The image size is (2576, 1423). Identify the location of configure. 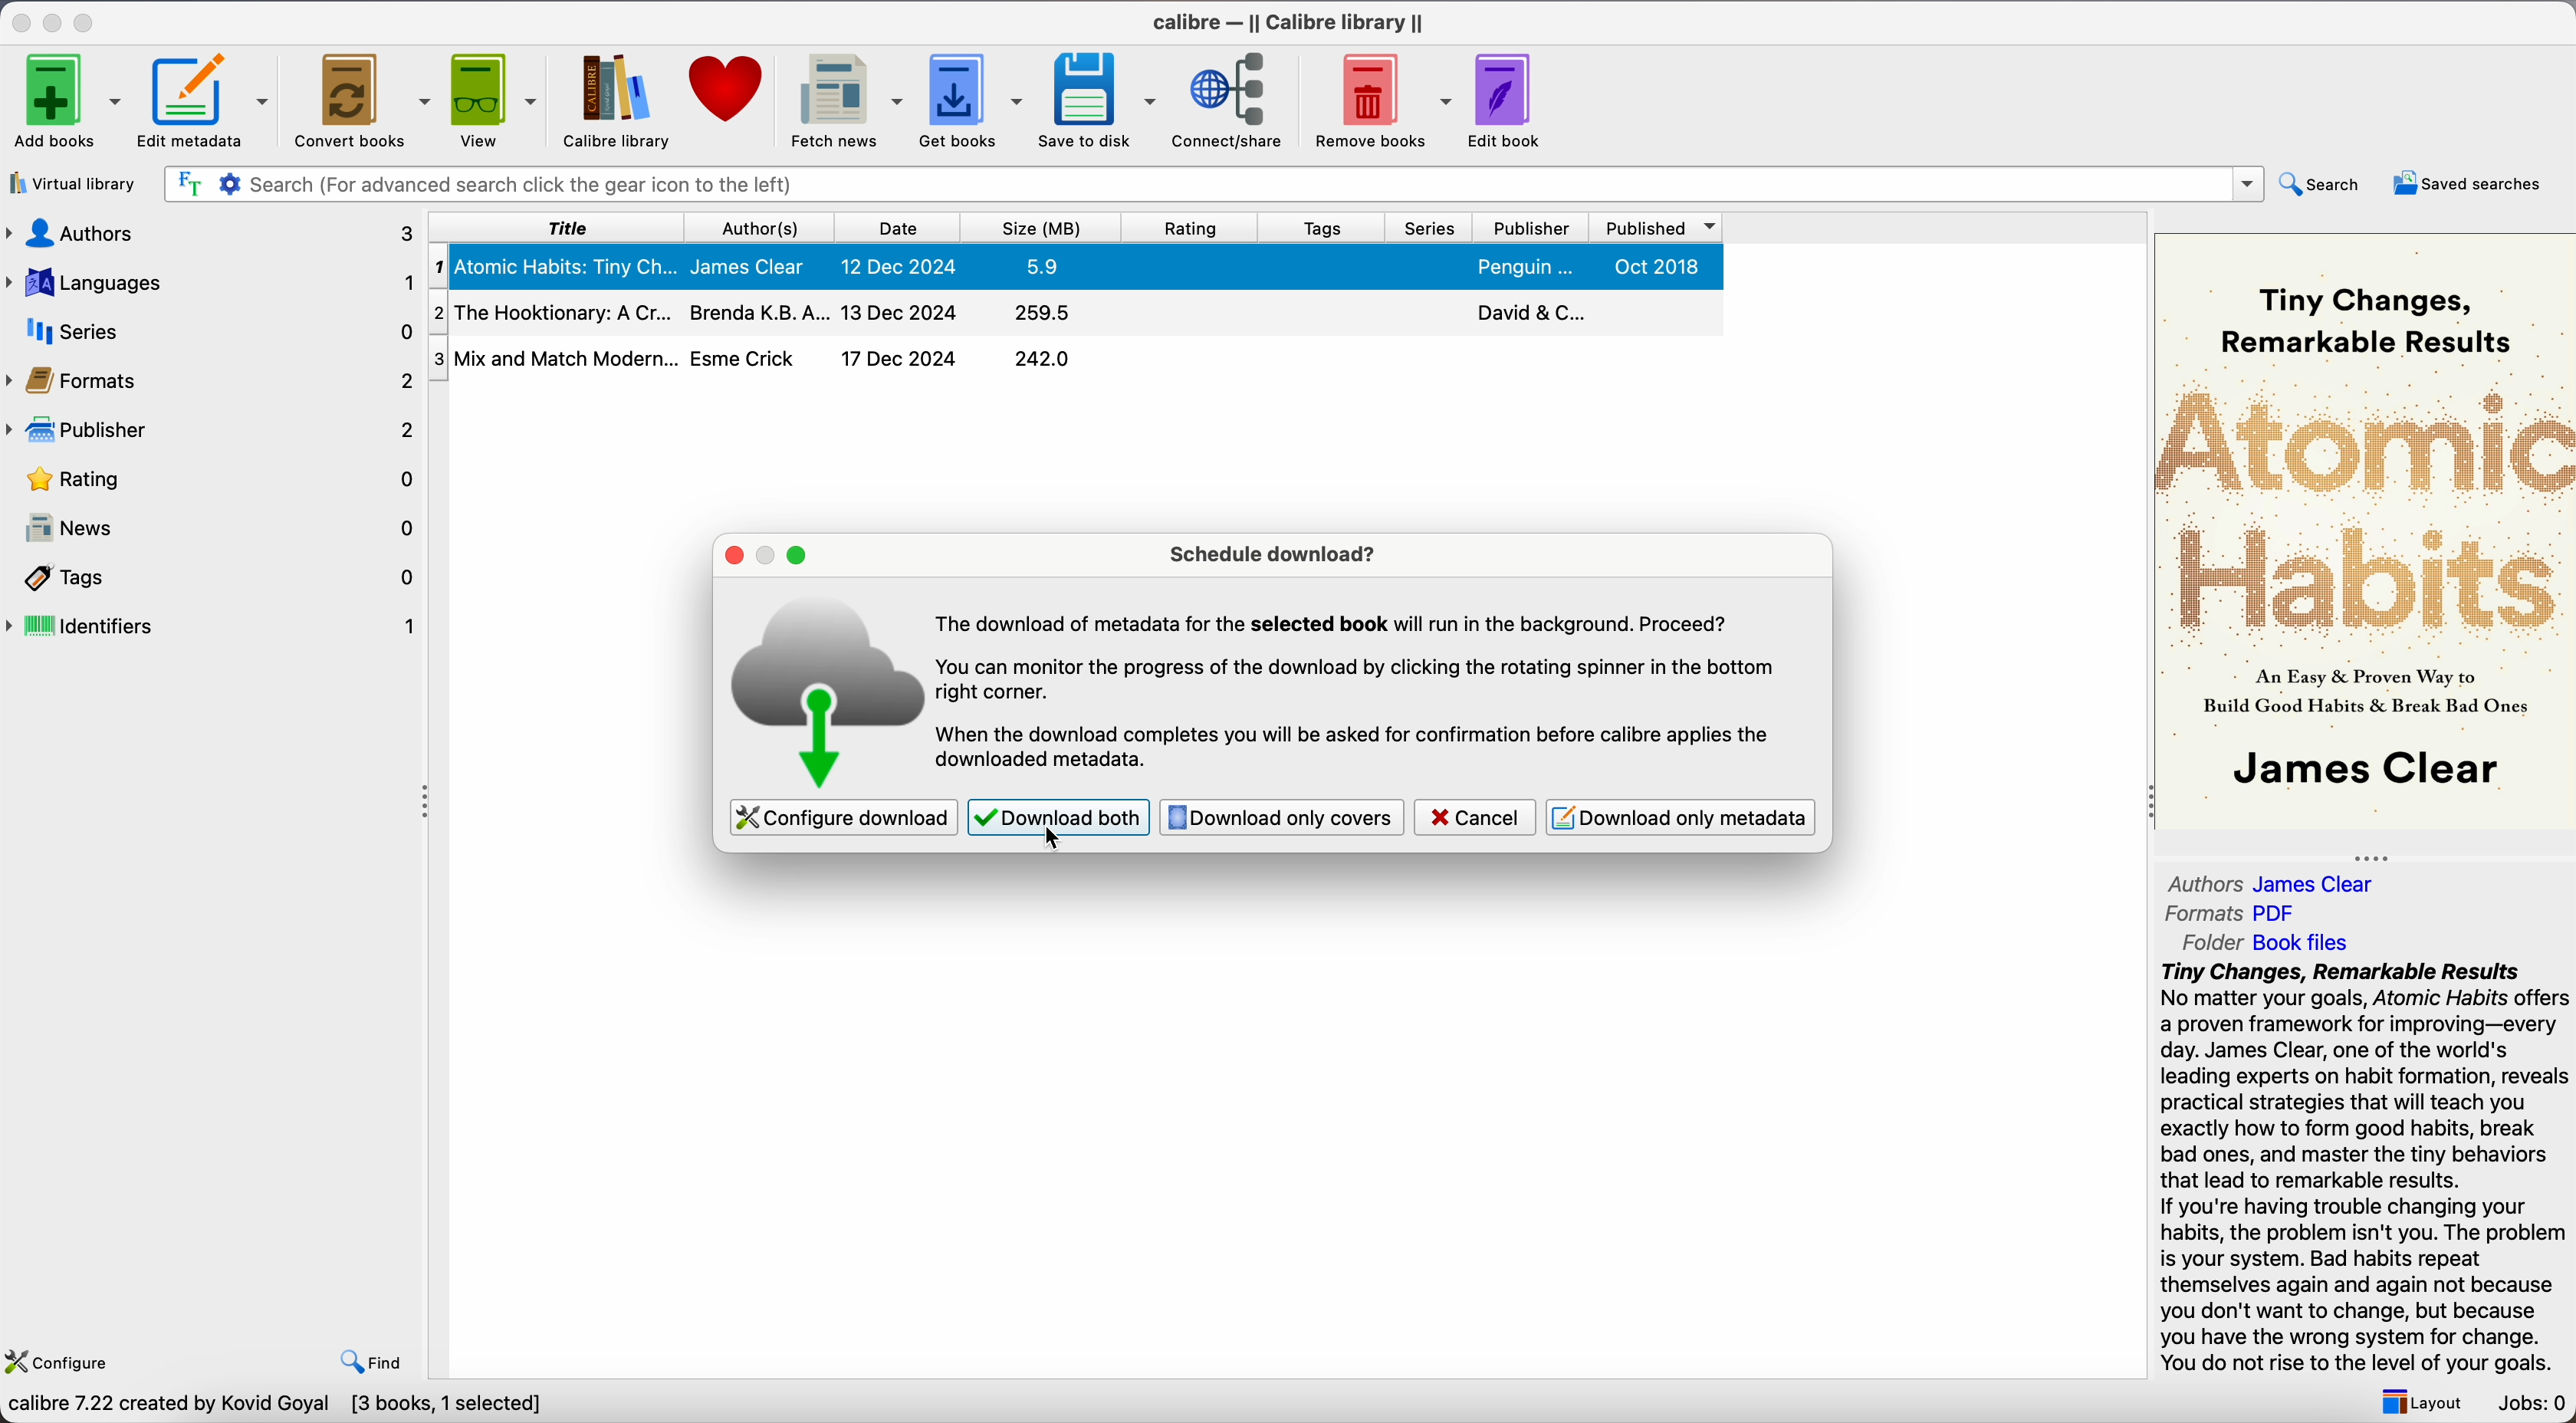
(58, 1360).